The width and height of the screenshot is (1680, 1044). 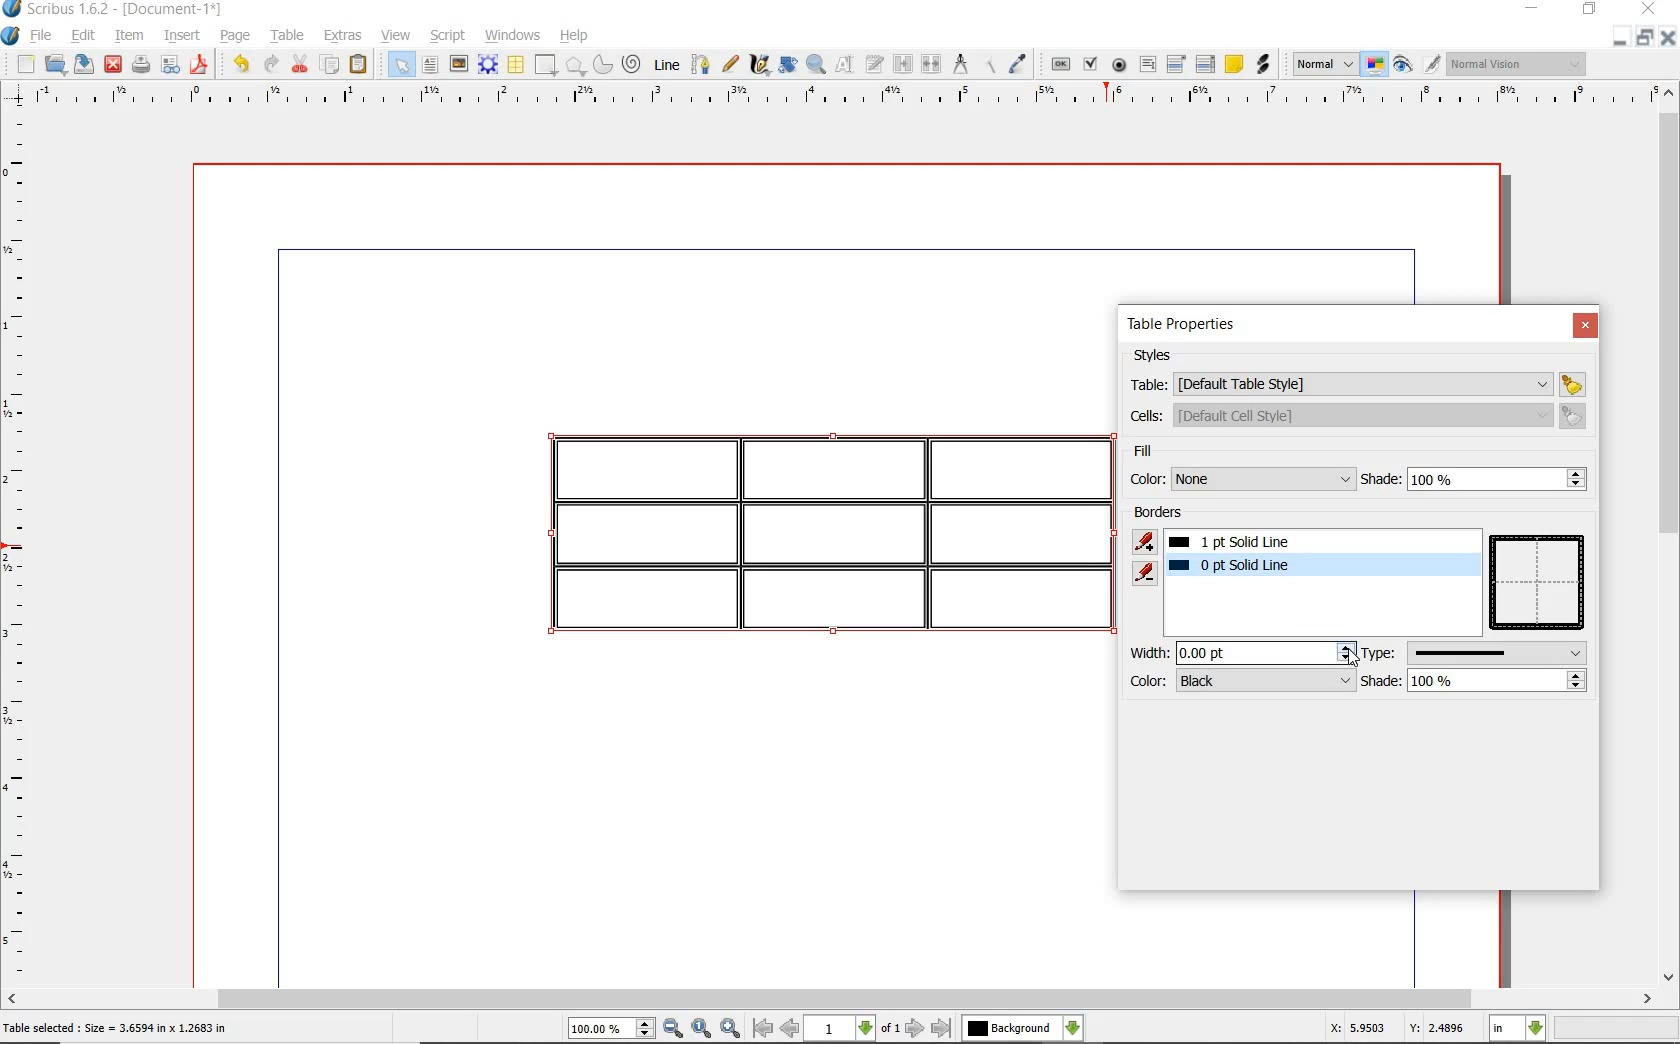 What do you see at coordinates (1475, 479) in the screenshot?
I see `shade` at bounding box center [1475, 479].